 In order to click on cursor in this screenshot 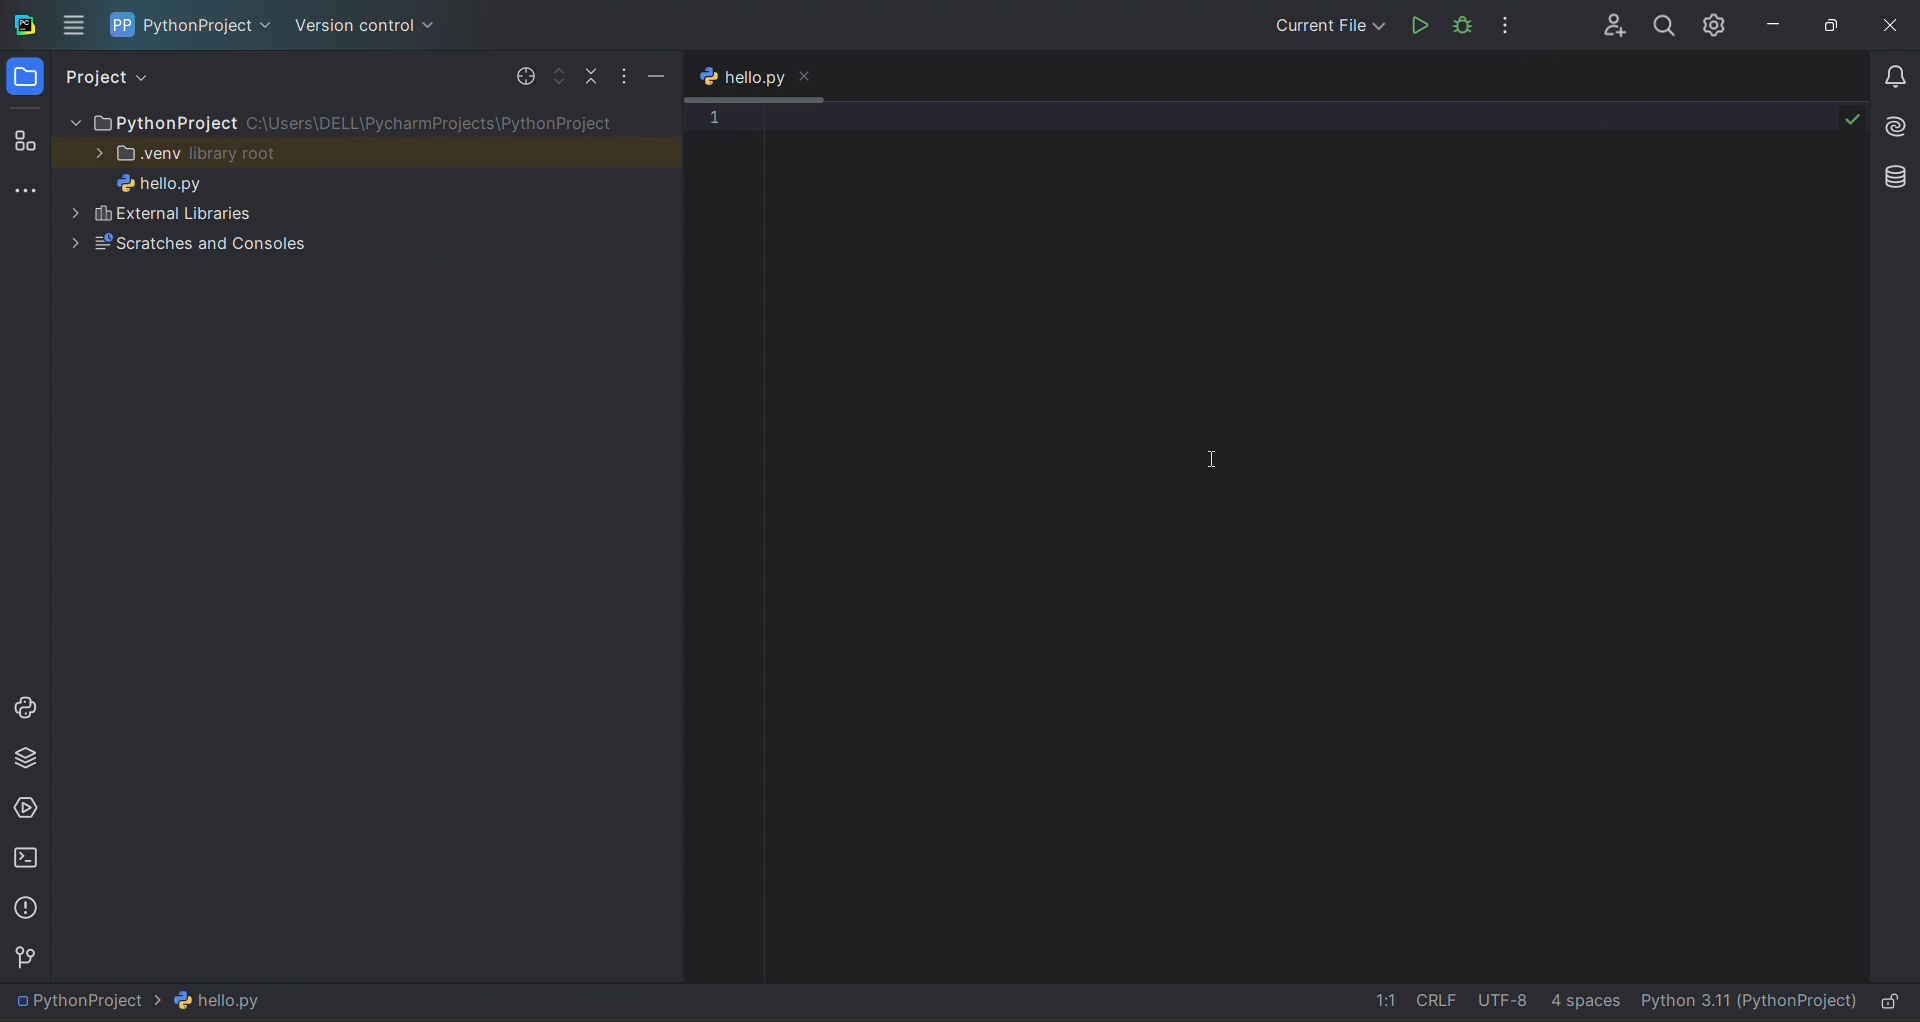, I will do `click(1218, 461)`.